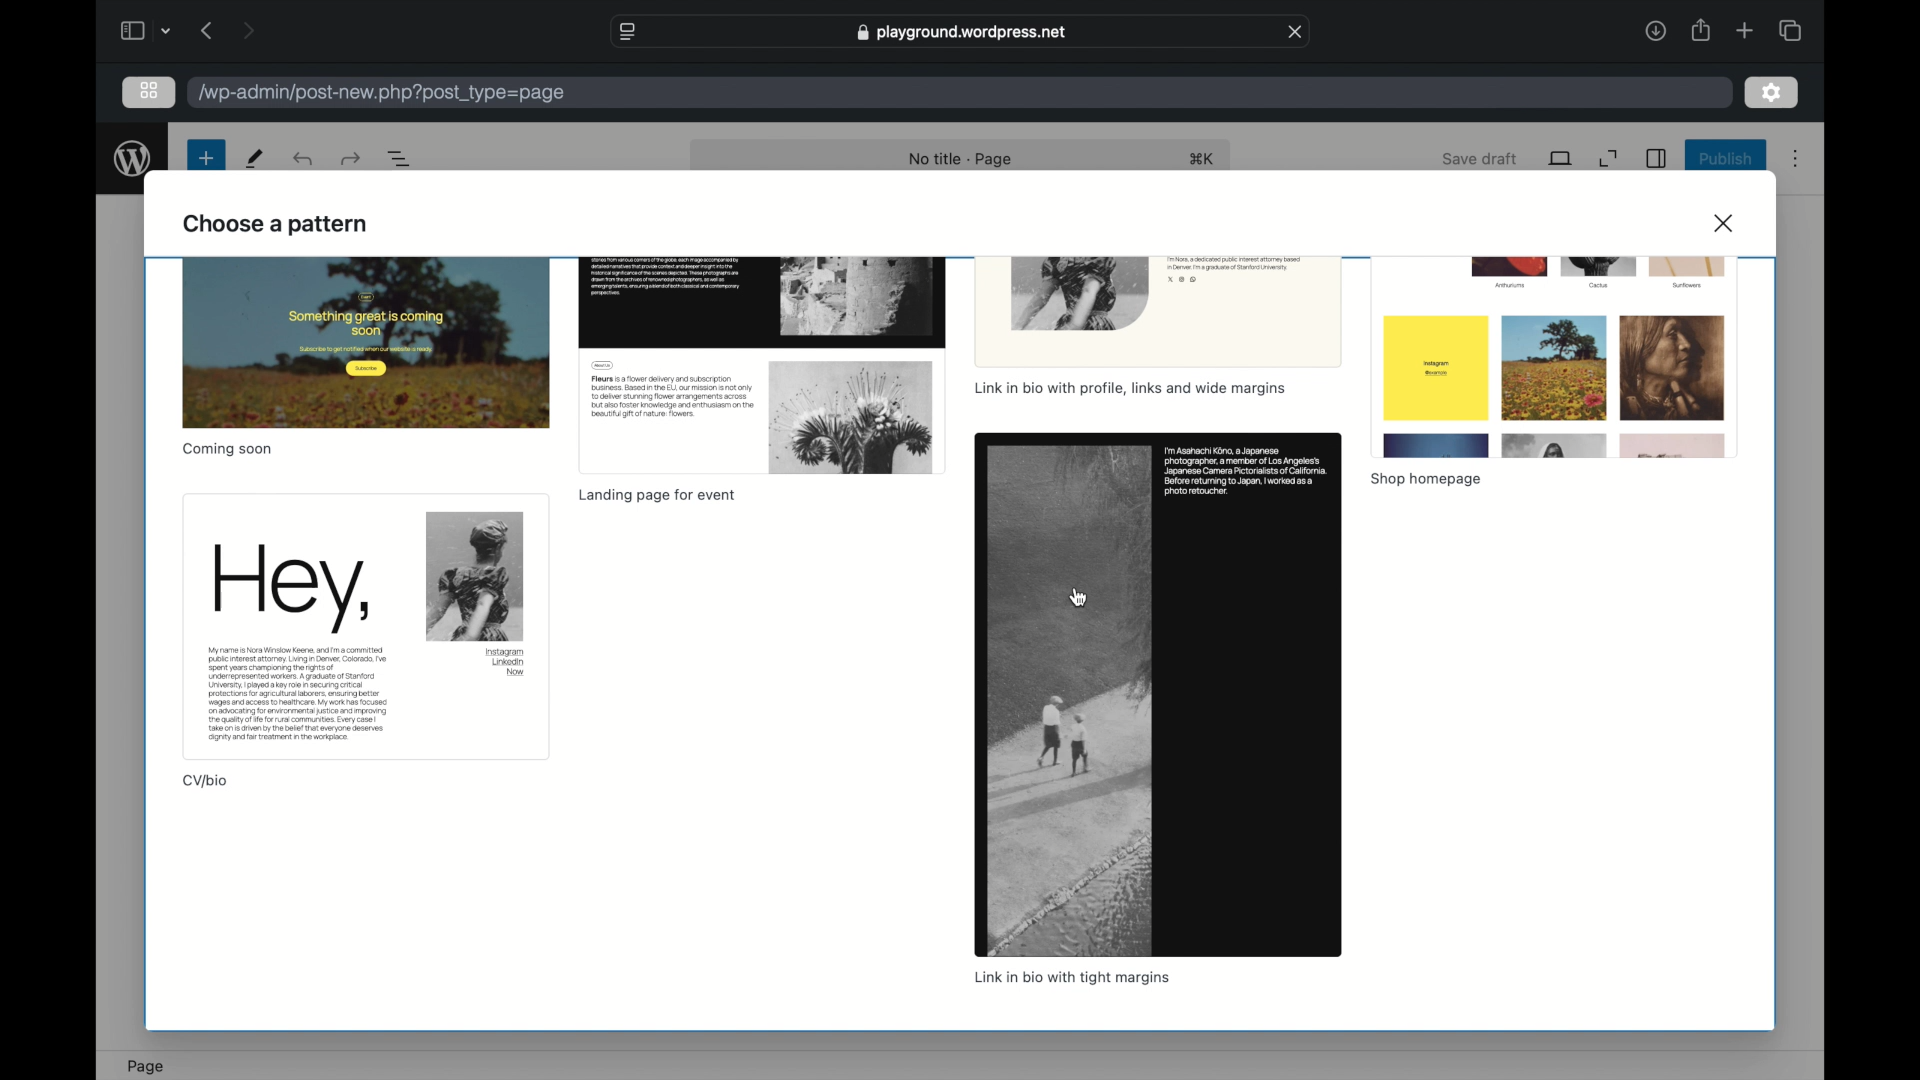 This screenshot has height=1080, width=1920. Describe the element at coordinates (1772, 94) in the screenshot. I see `settings` at that location.